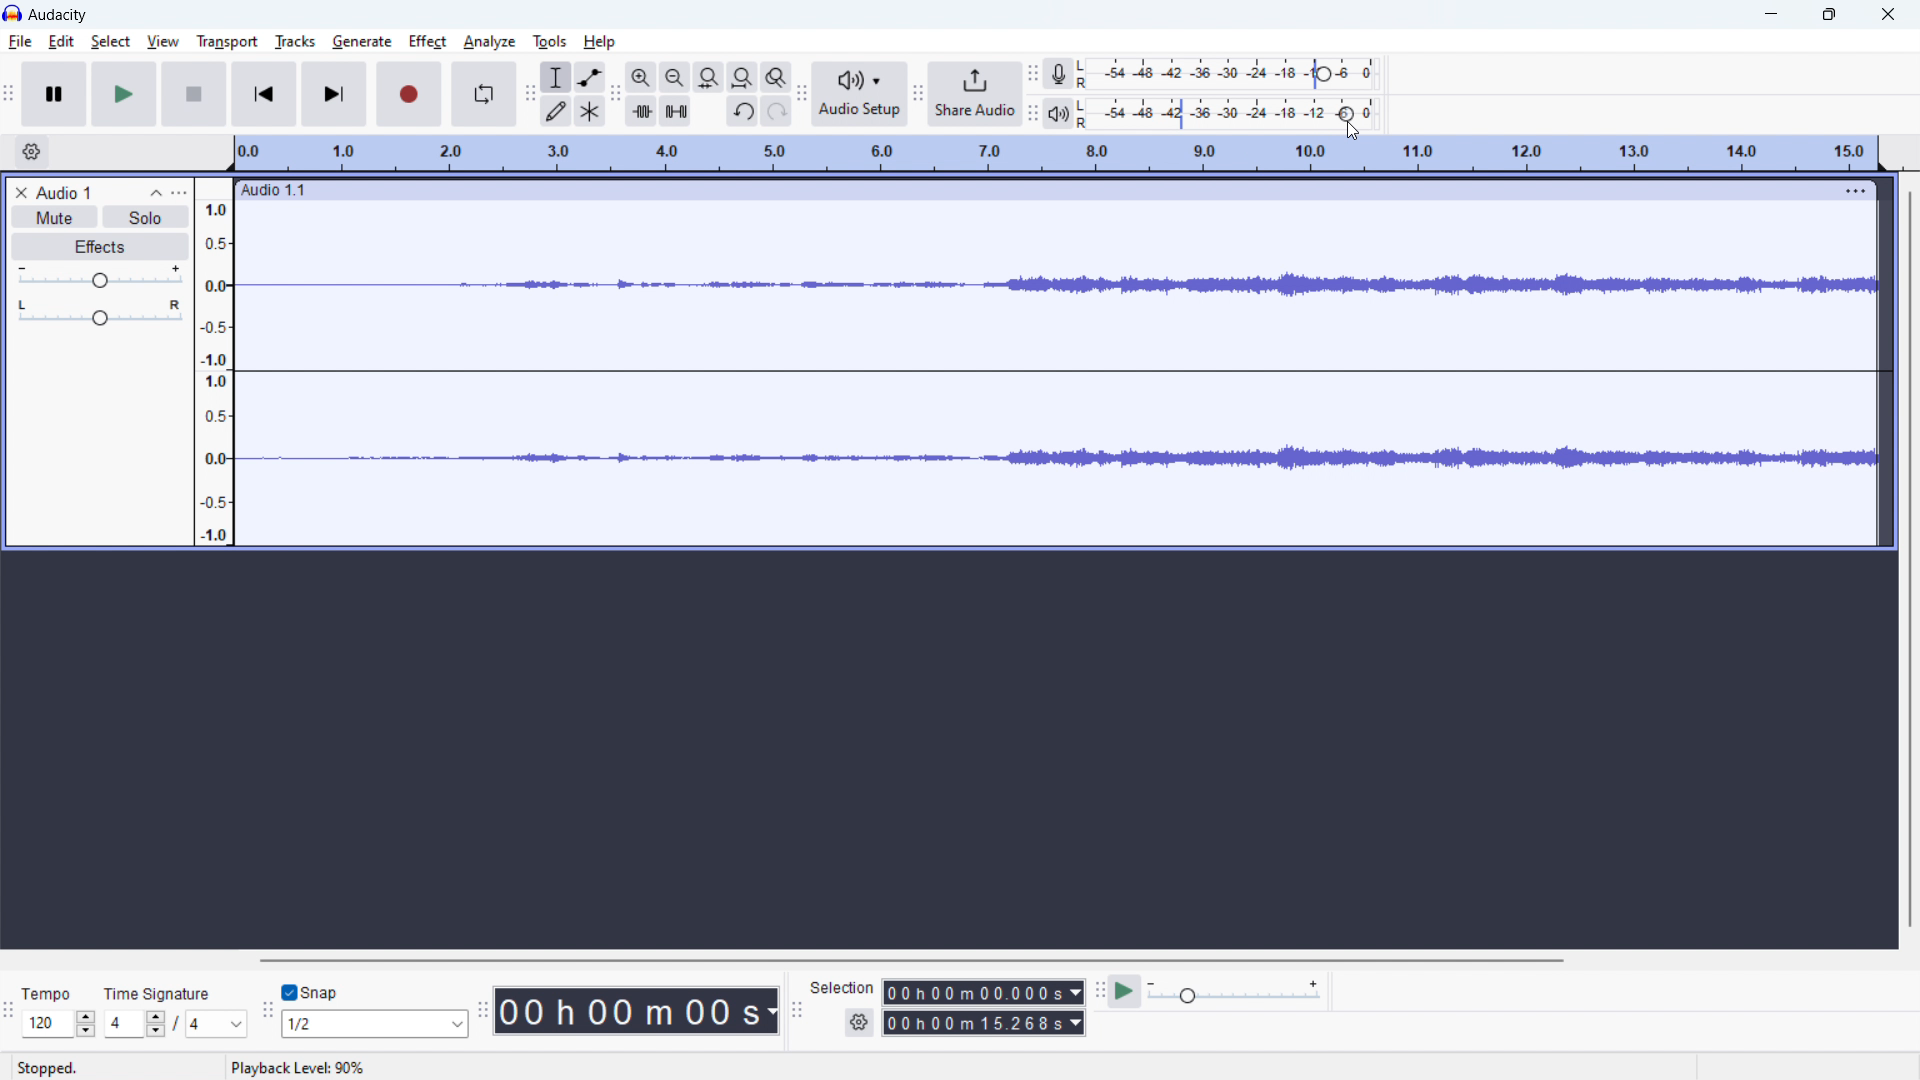 Image resolution: width=1920 pixels, height=1080 pixels. Describe the element at coordinates (29, 150) in the screenshot. I see `timeline settings` at that location.